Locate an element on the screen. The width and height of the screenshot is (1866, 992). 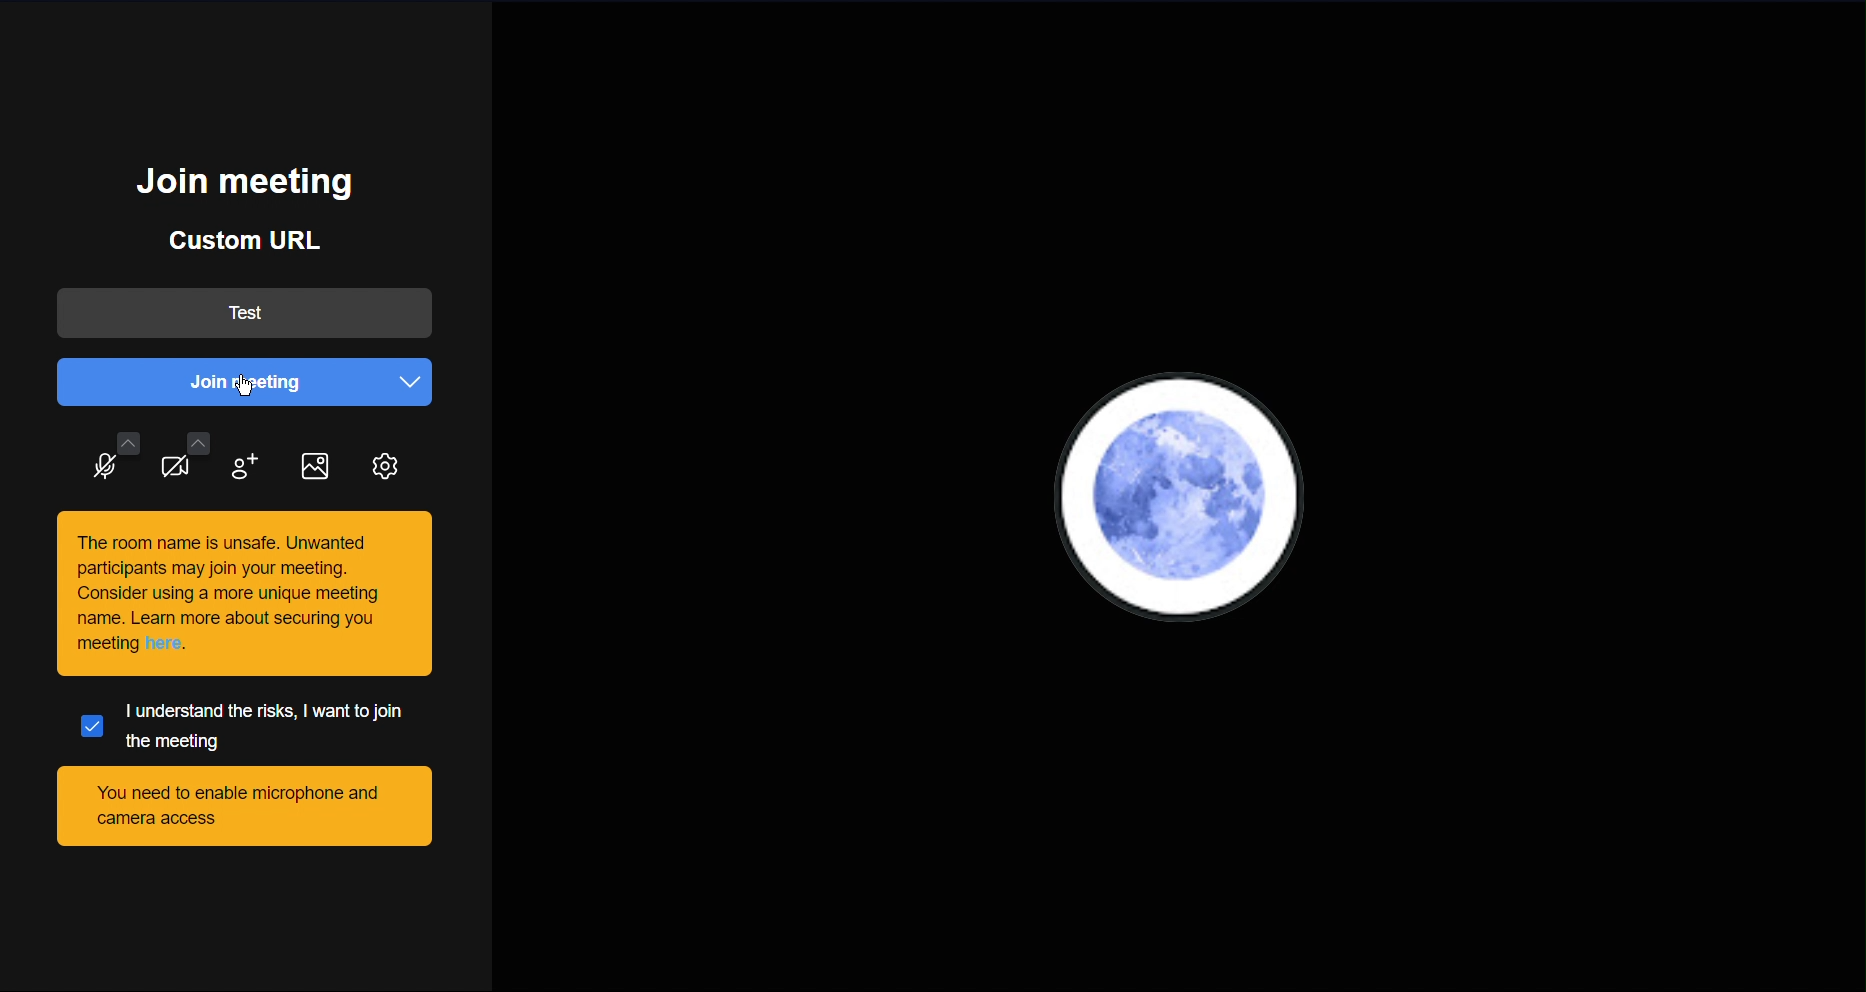
Cursor is located at coordinates (244, 390).